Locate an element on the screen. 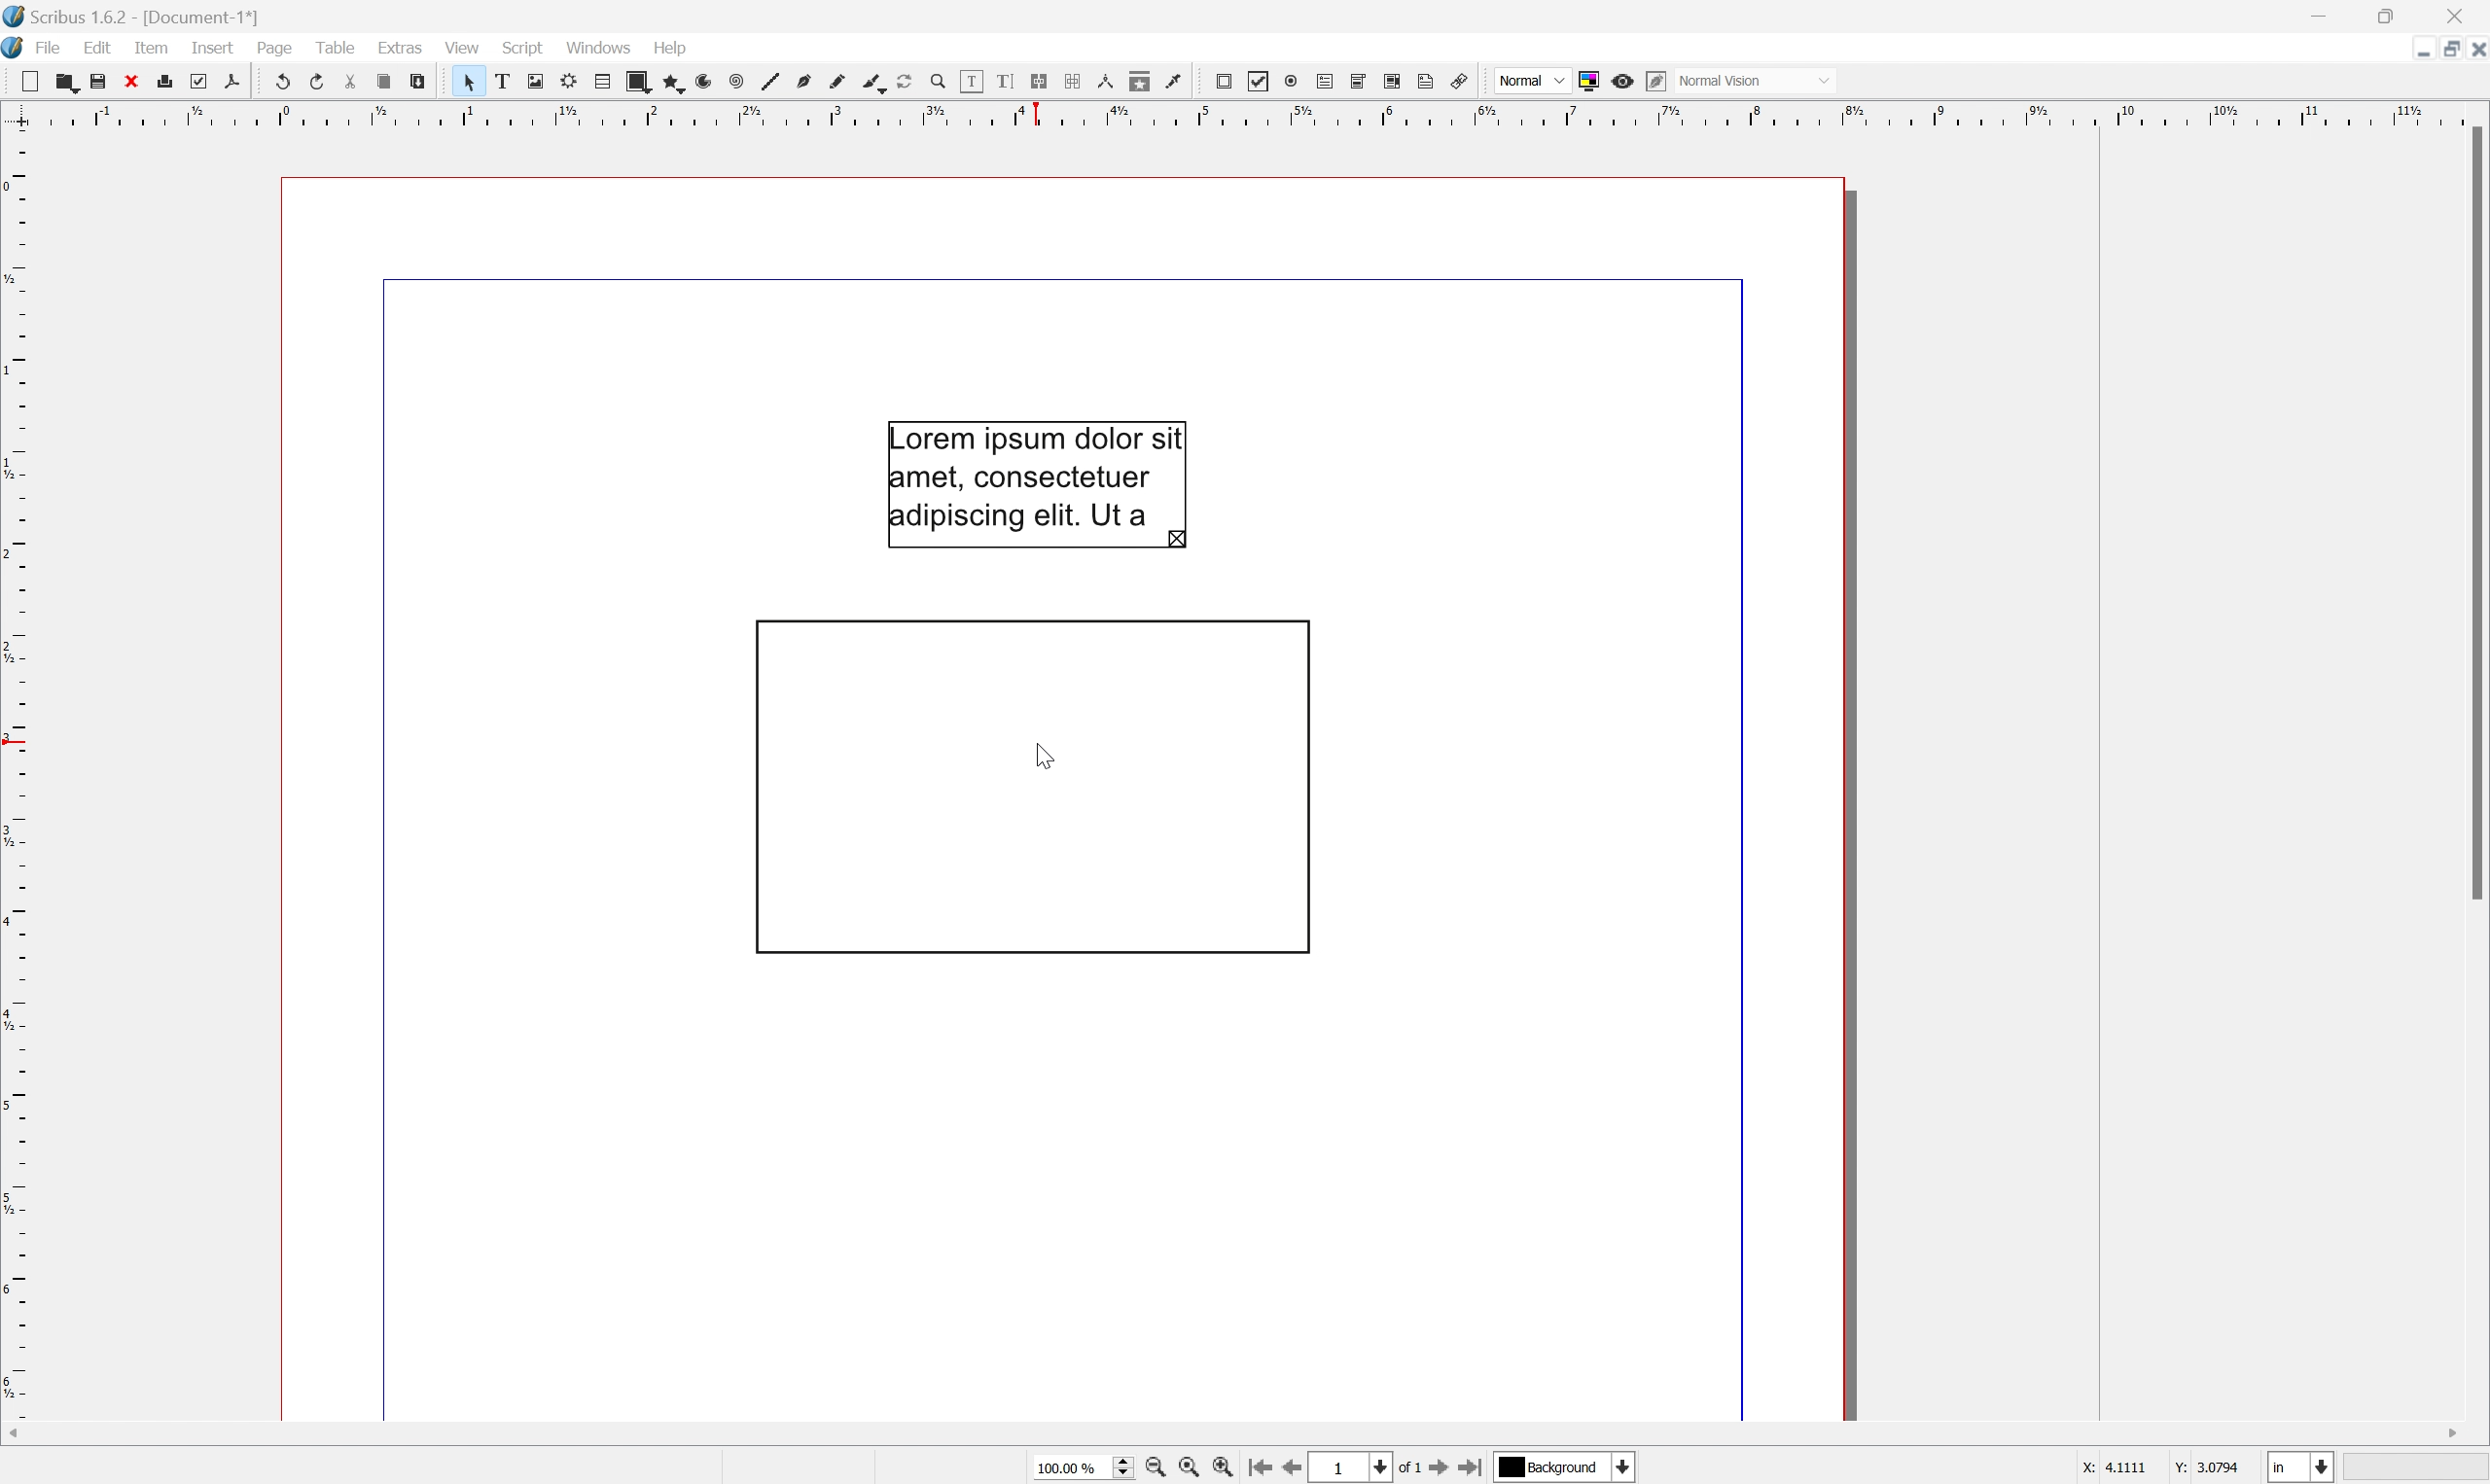  Extras is located at coordinates (401, 49).